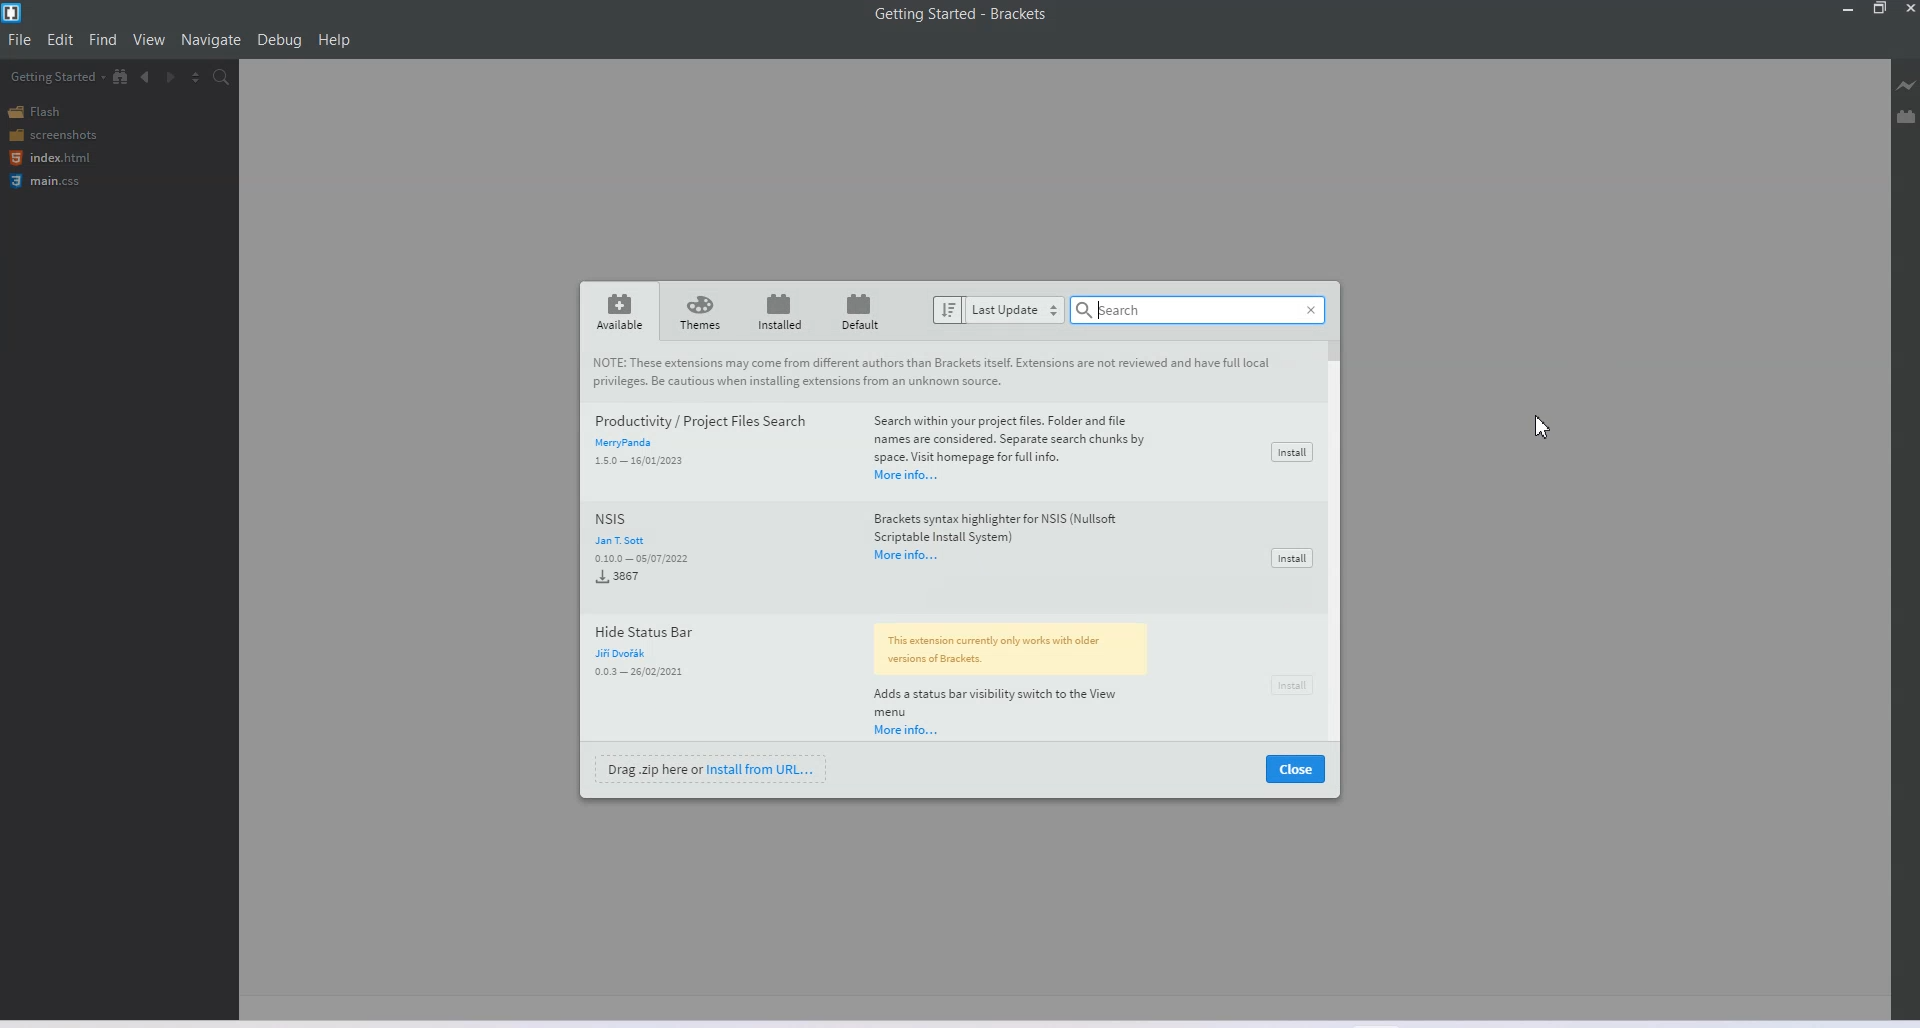 The width and height of the screenshot is (1920, 1028). What do you see at coordinates (642, 519) in the screenshot?
I see `nsis` at bounding box center [642, 519].